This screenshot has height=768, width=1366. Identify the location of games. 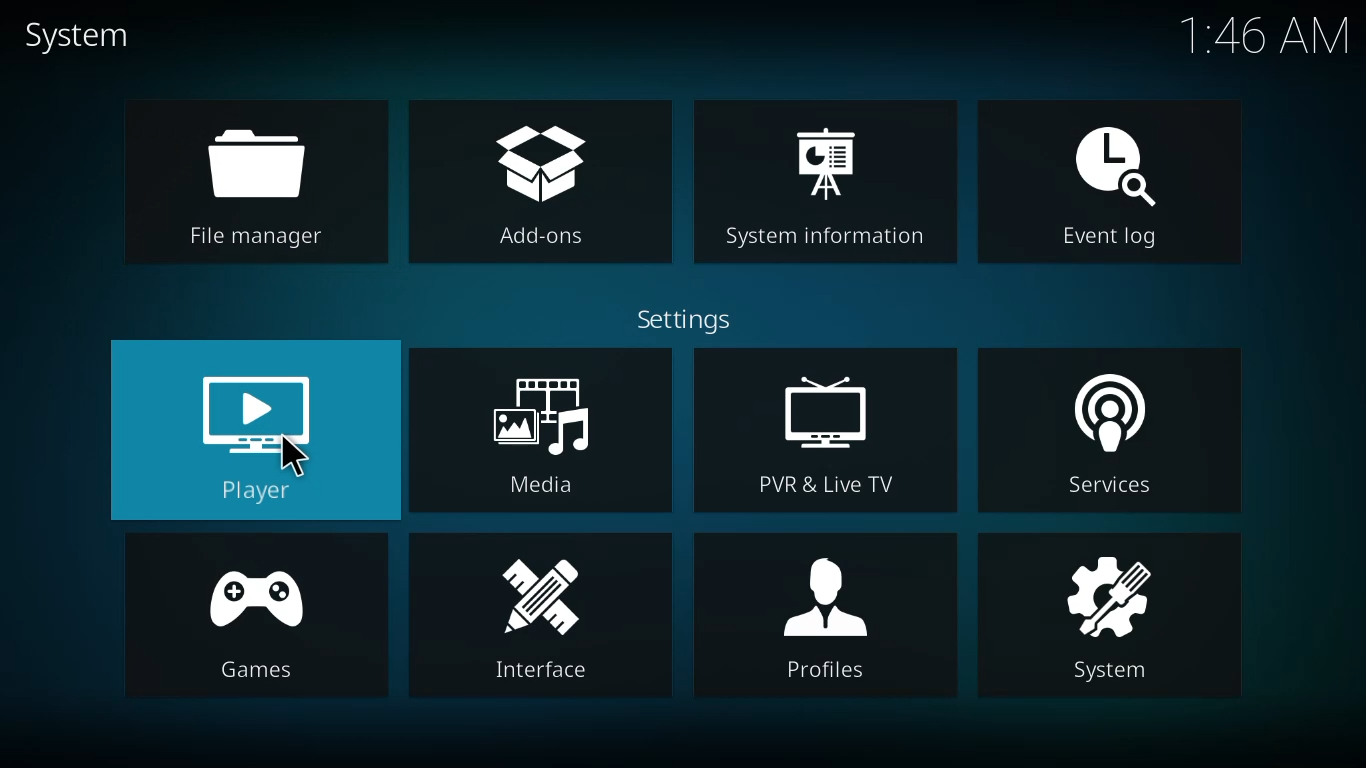
(256, 623).